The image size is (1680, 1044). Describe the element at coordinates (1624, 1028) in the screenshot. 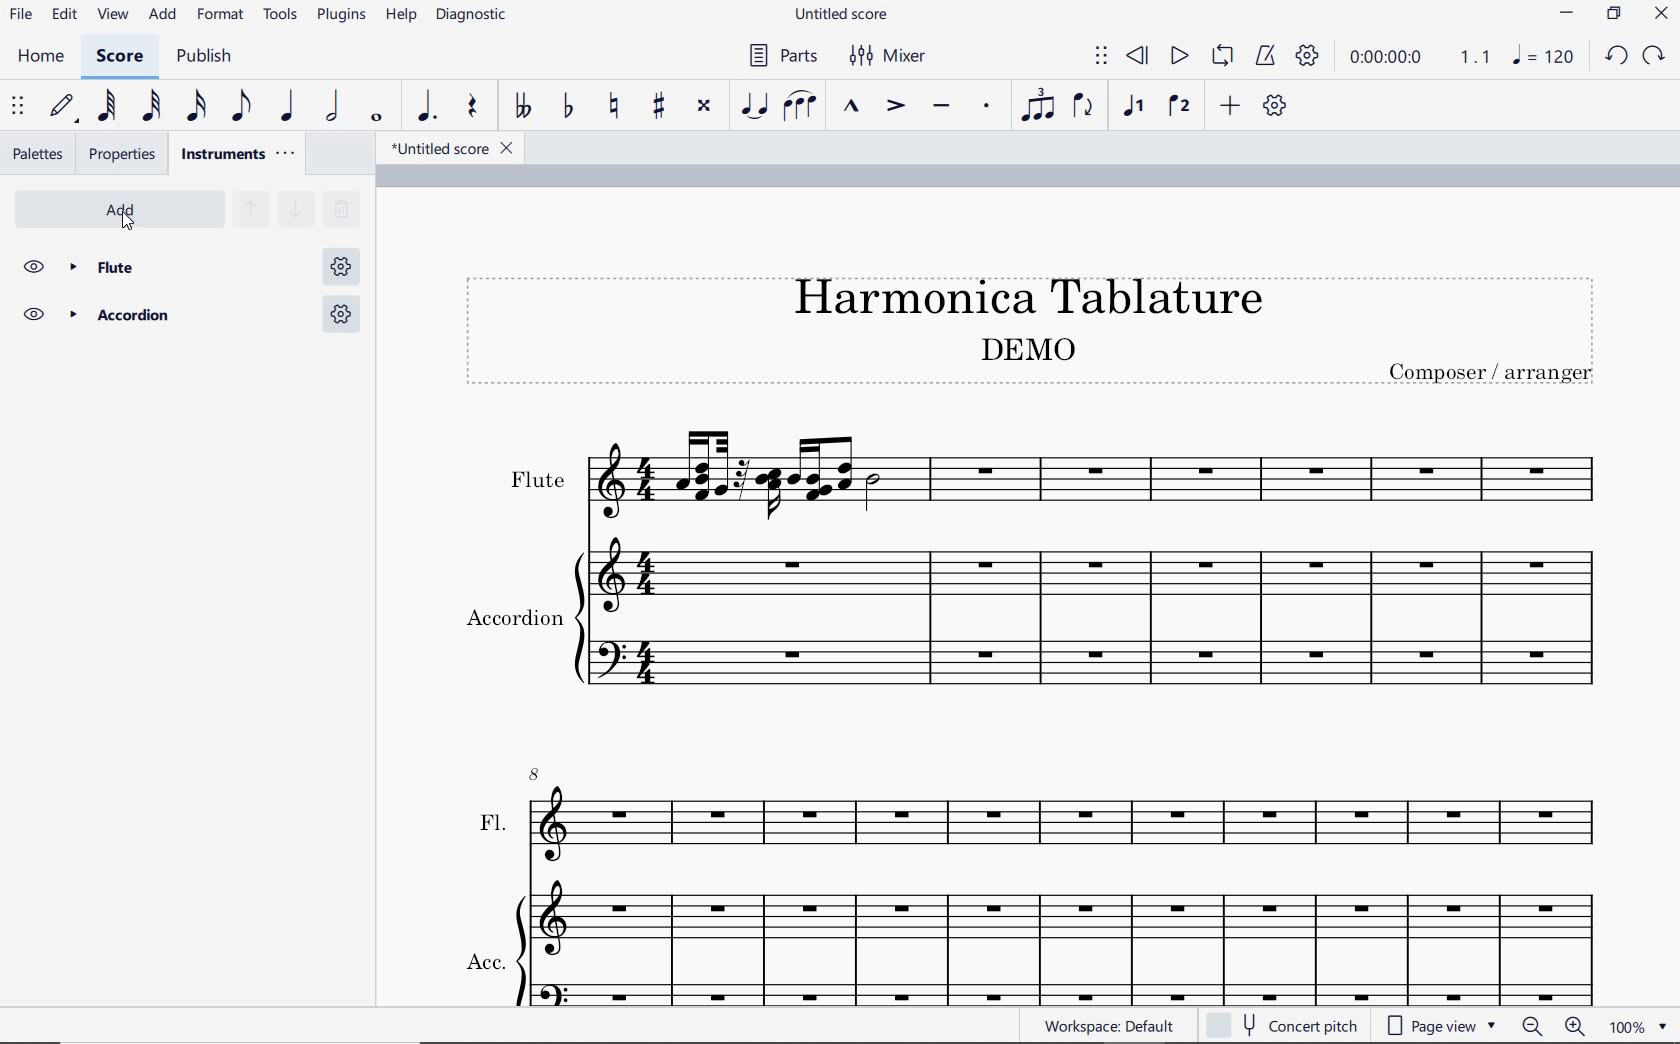

I see `zoom factor` at that location.